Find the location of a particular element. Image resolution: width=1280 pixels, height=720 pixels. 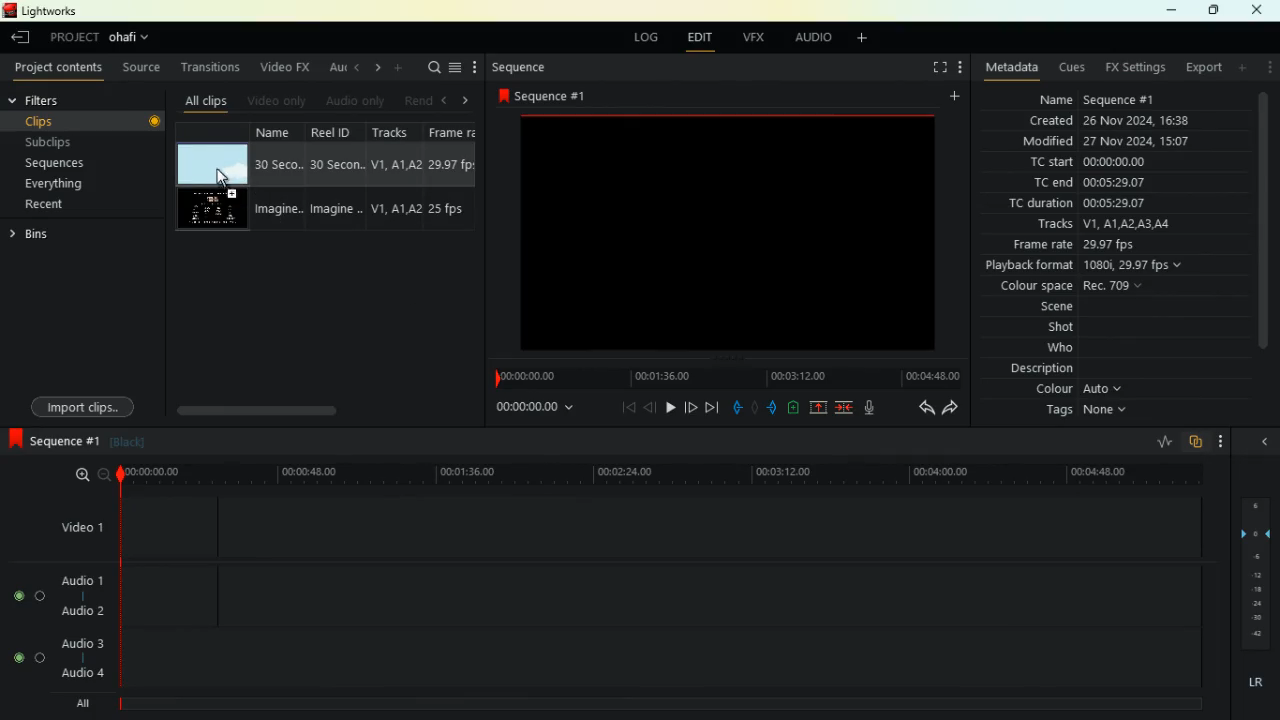

buttons is located at coordinates (17, 629).